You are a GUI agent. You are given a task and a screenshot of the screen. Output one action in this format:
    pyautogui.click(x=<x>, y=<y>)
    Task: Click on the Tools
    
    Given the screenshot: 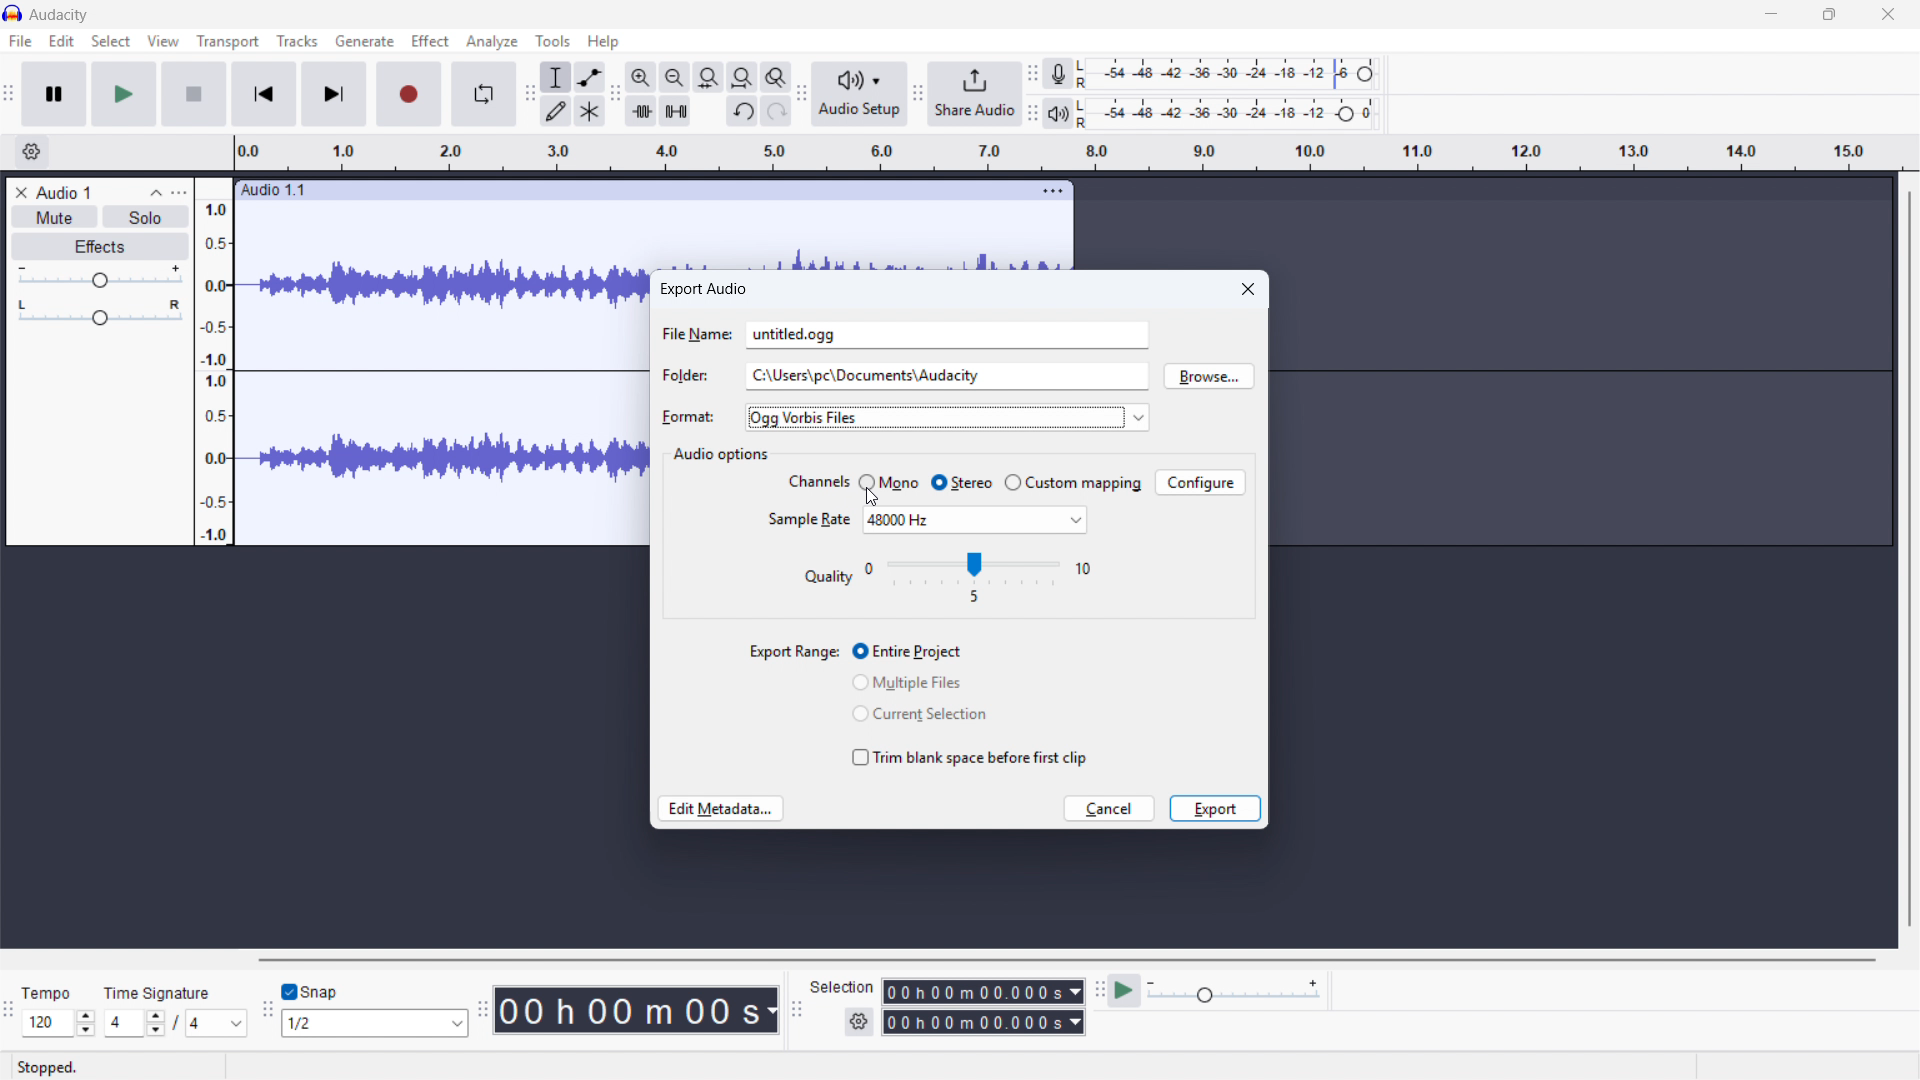 What is the action you would take?
    pyautogui.click(x=554, y=40)
    